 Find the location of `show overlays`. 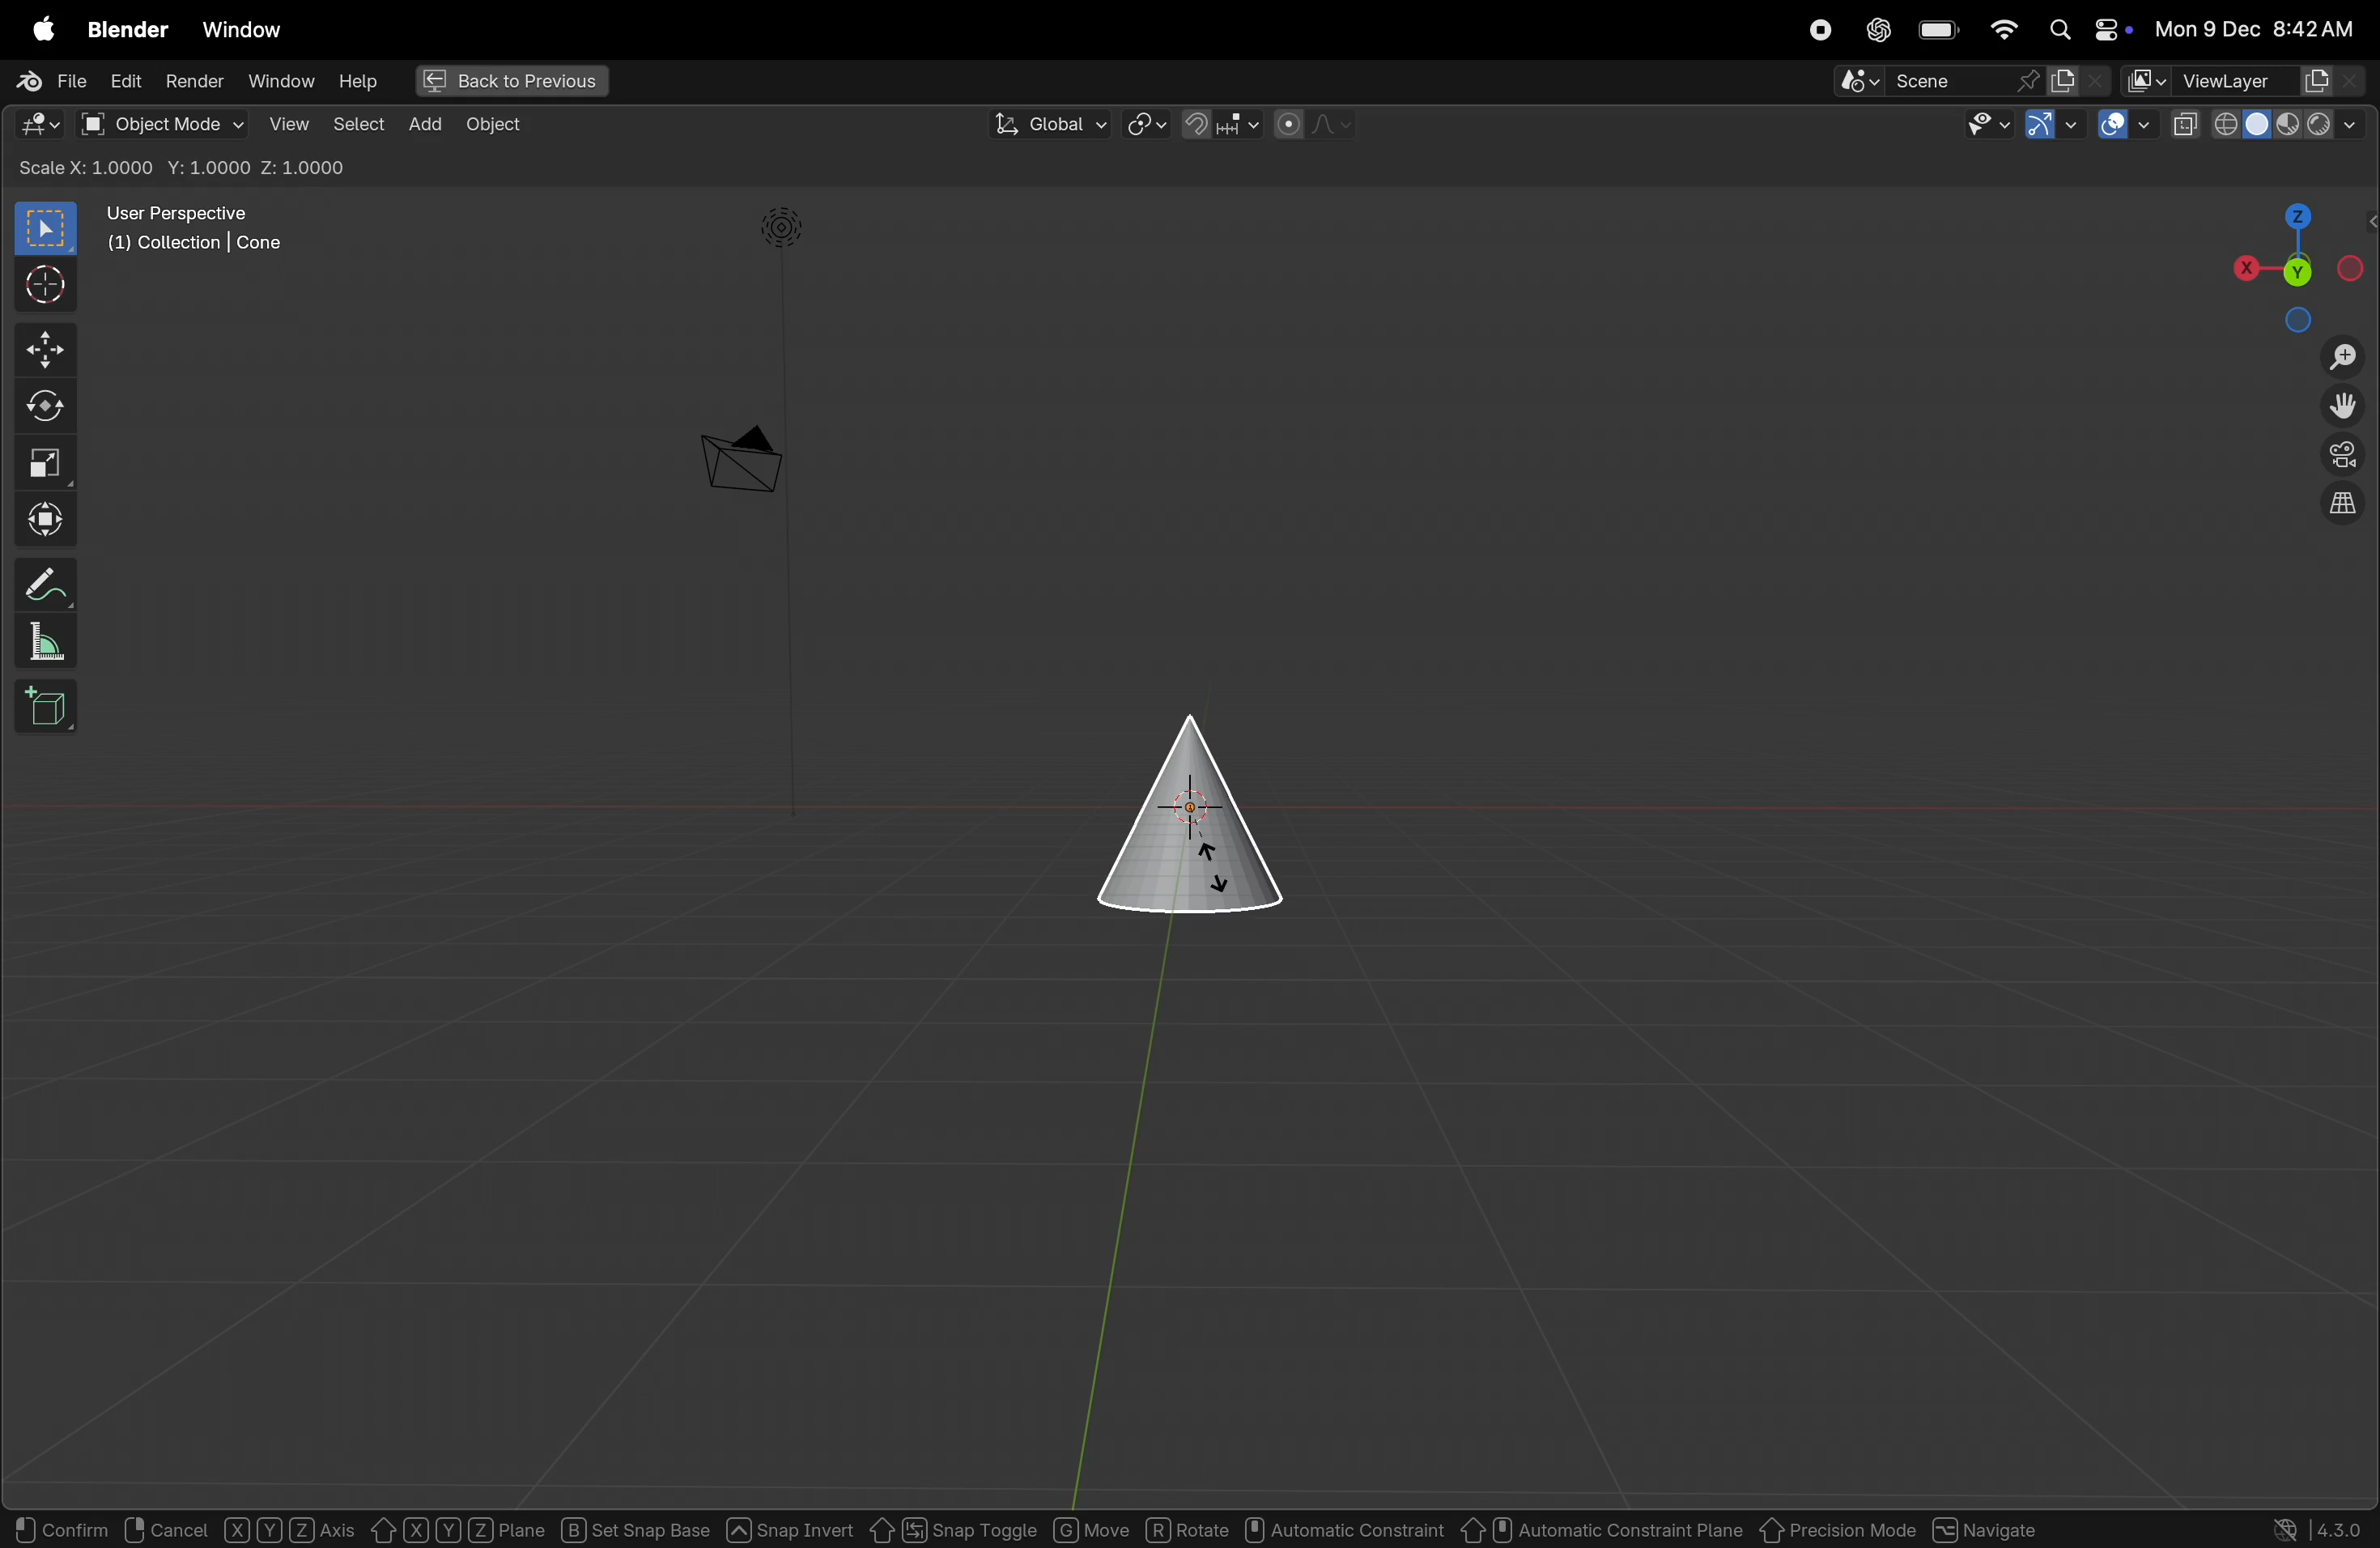

show overlays is located at coordinates (2126, 124).